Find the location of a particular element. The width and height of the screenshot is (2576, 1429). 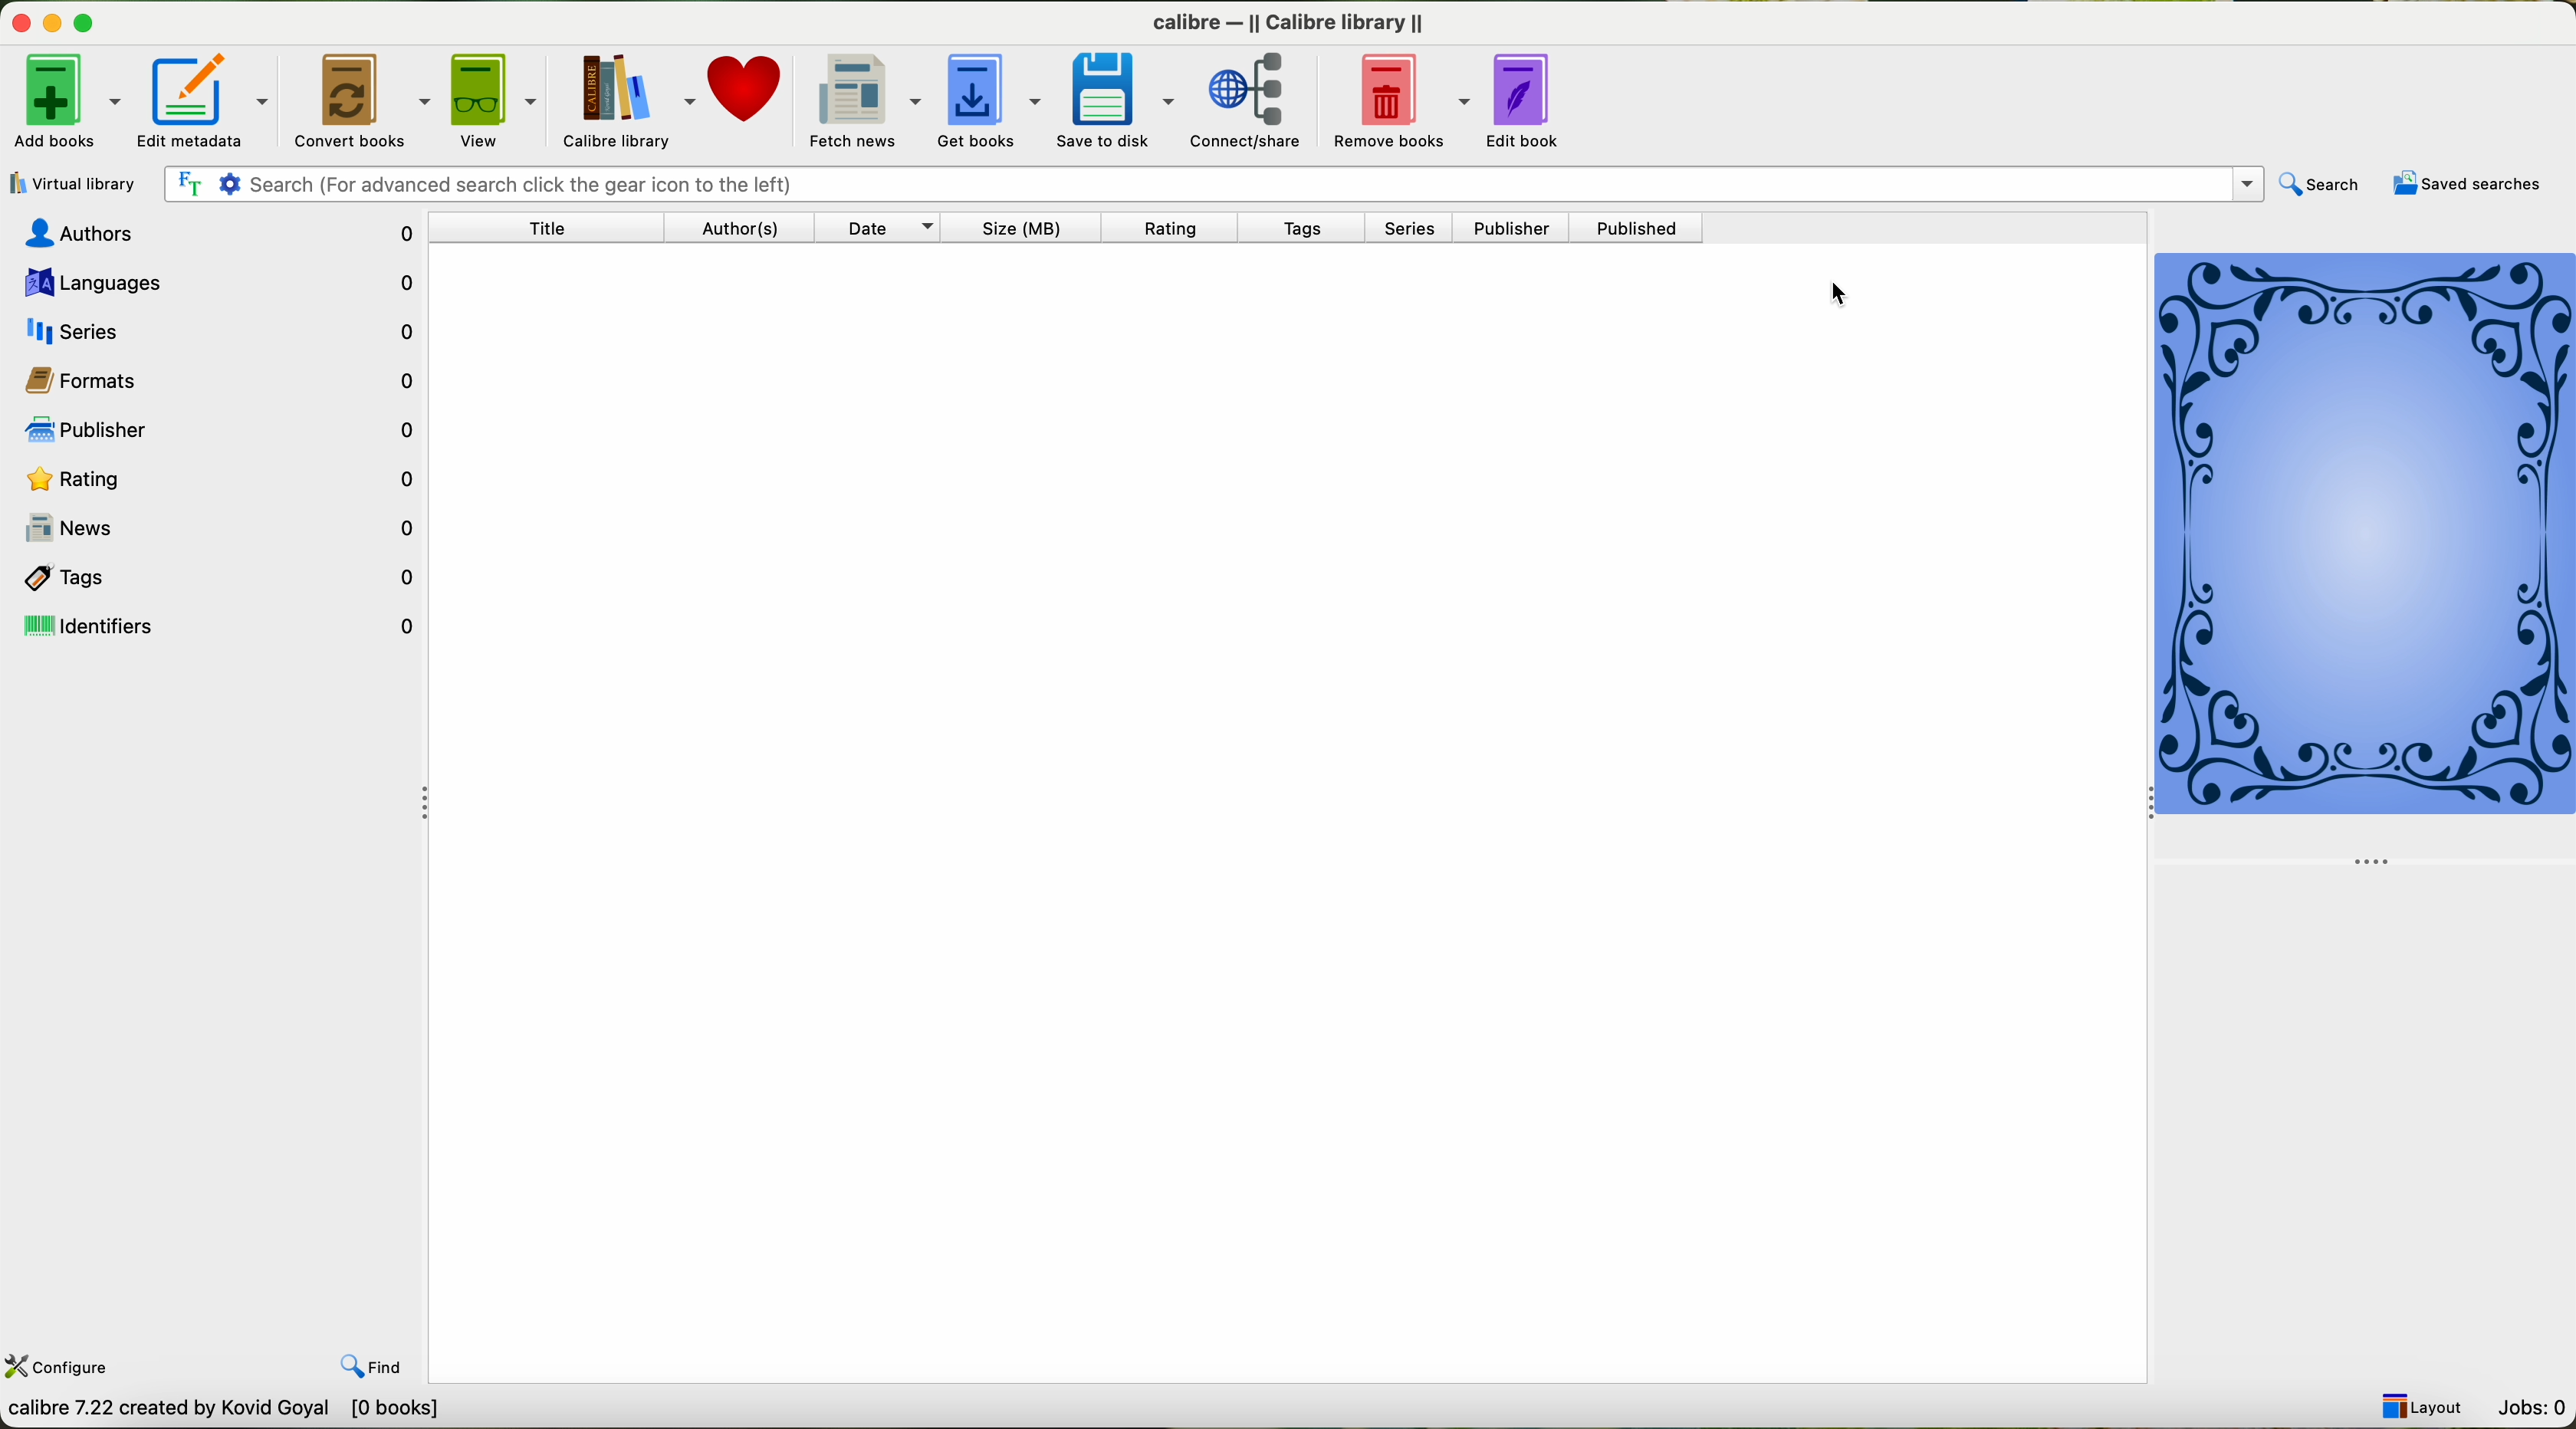

date is located at coordinates (889, 228).